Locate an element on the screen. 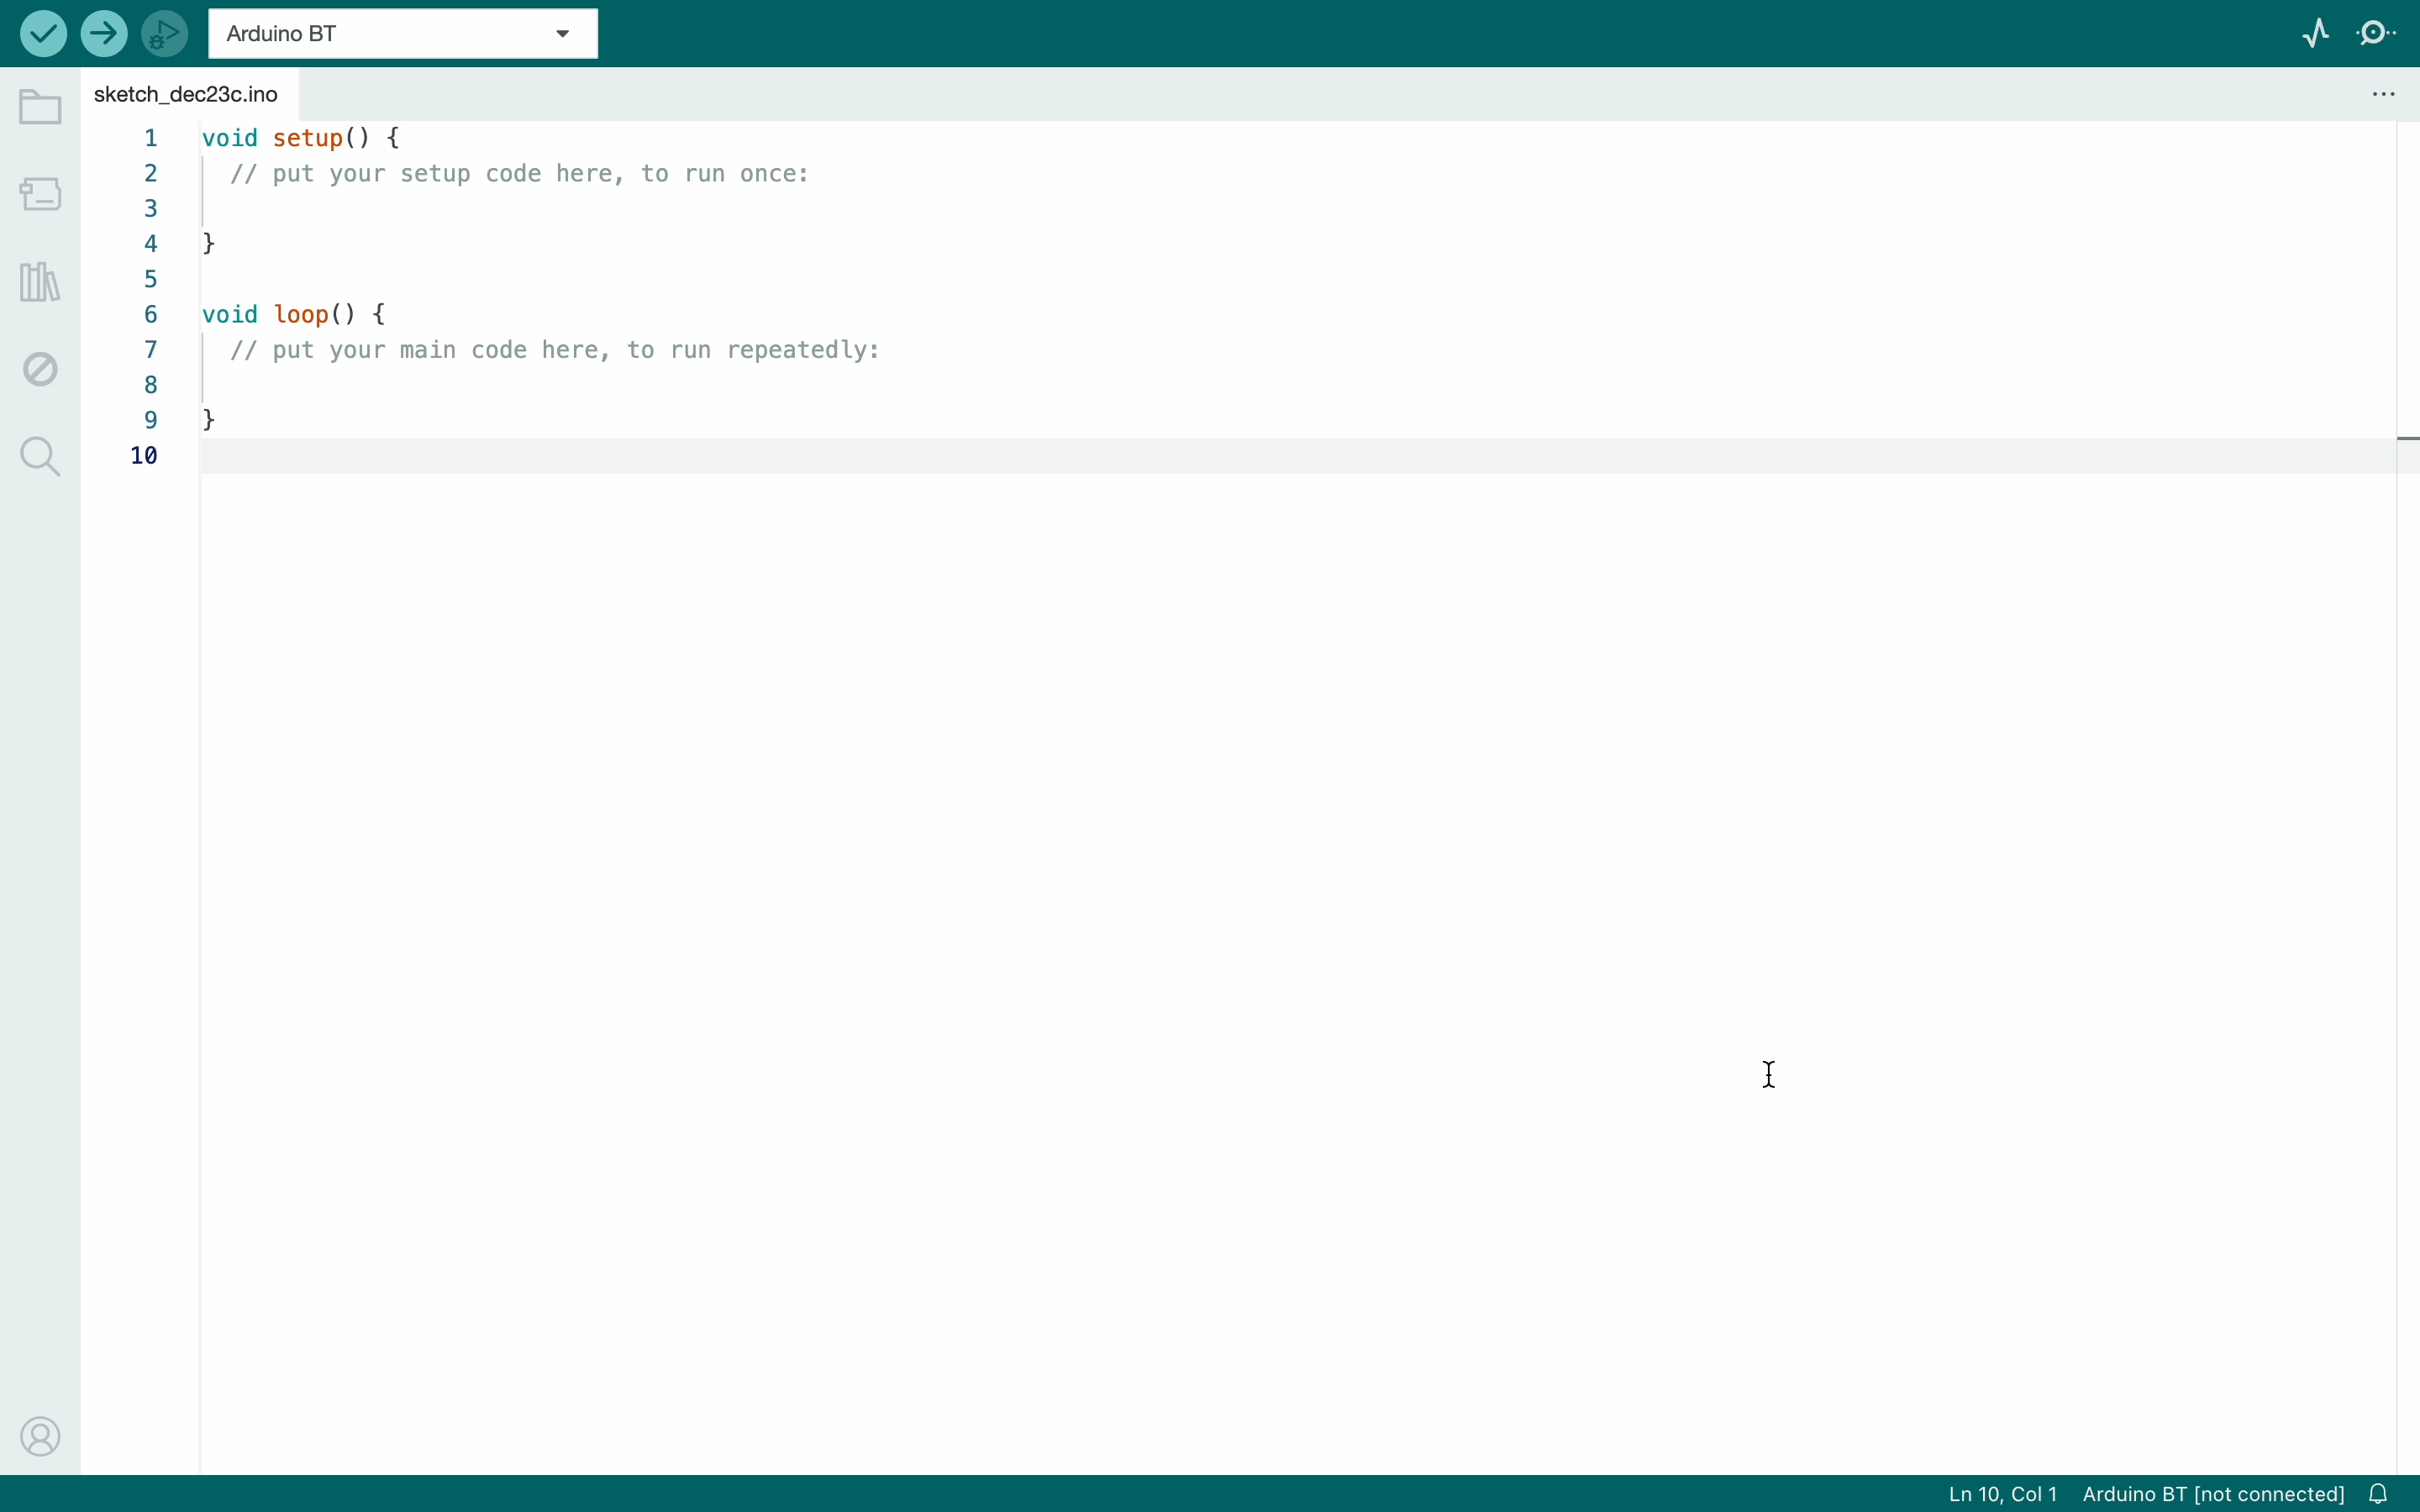 The image size is (2420, 1512). board manager is located at coordinates (42, 194).